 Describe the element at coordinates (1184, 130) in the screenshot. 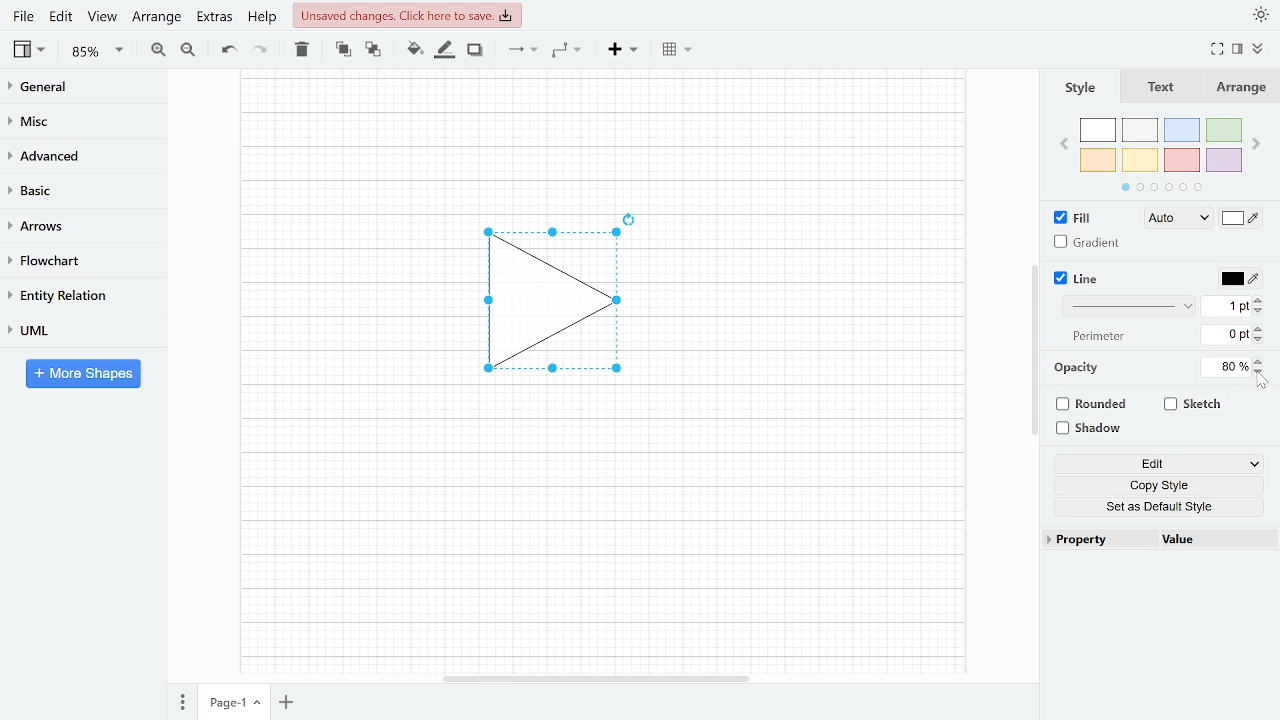

I see `blue` at that location.